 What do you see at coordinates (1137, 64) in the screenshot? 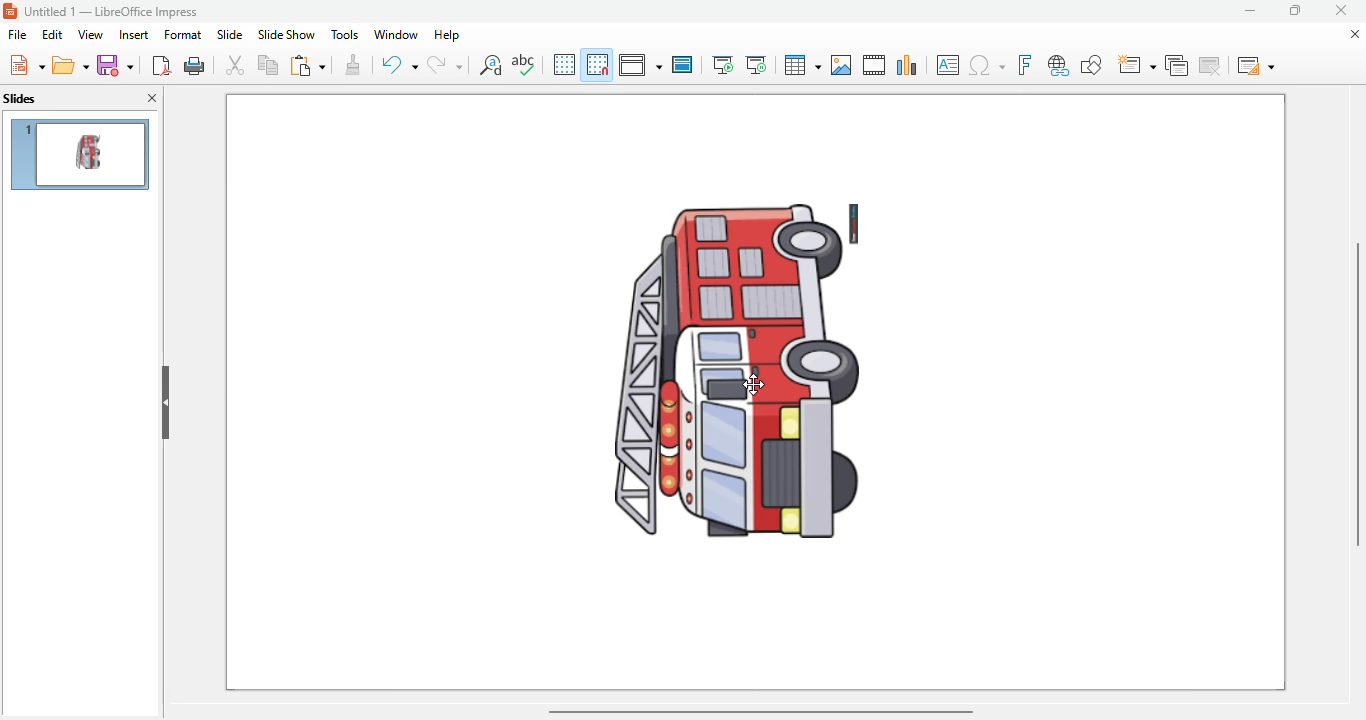
I see `new slide` at bounding box center [1137, 64].